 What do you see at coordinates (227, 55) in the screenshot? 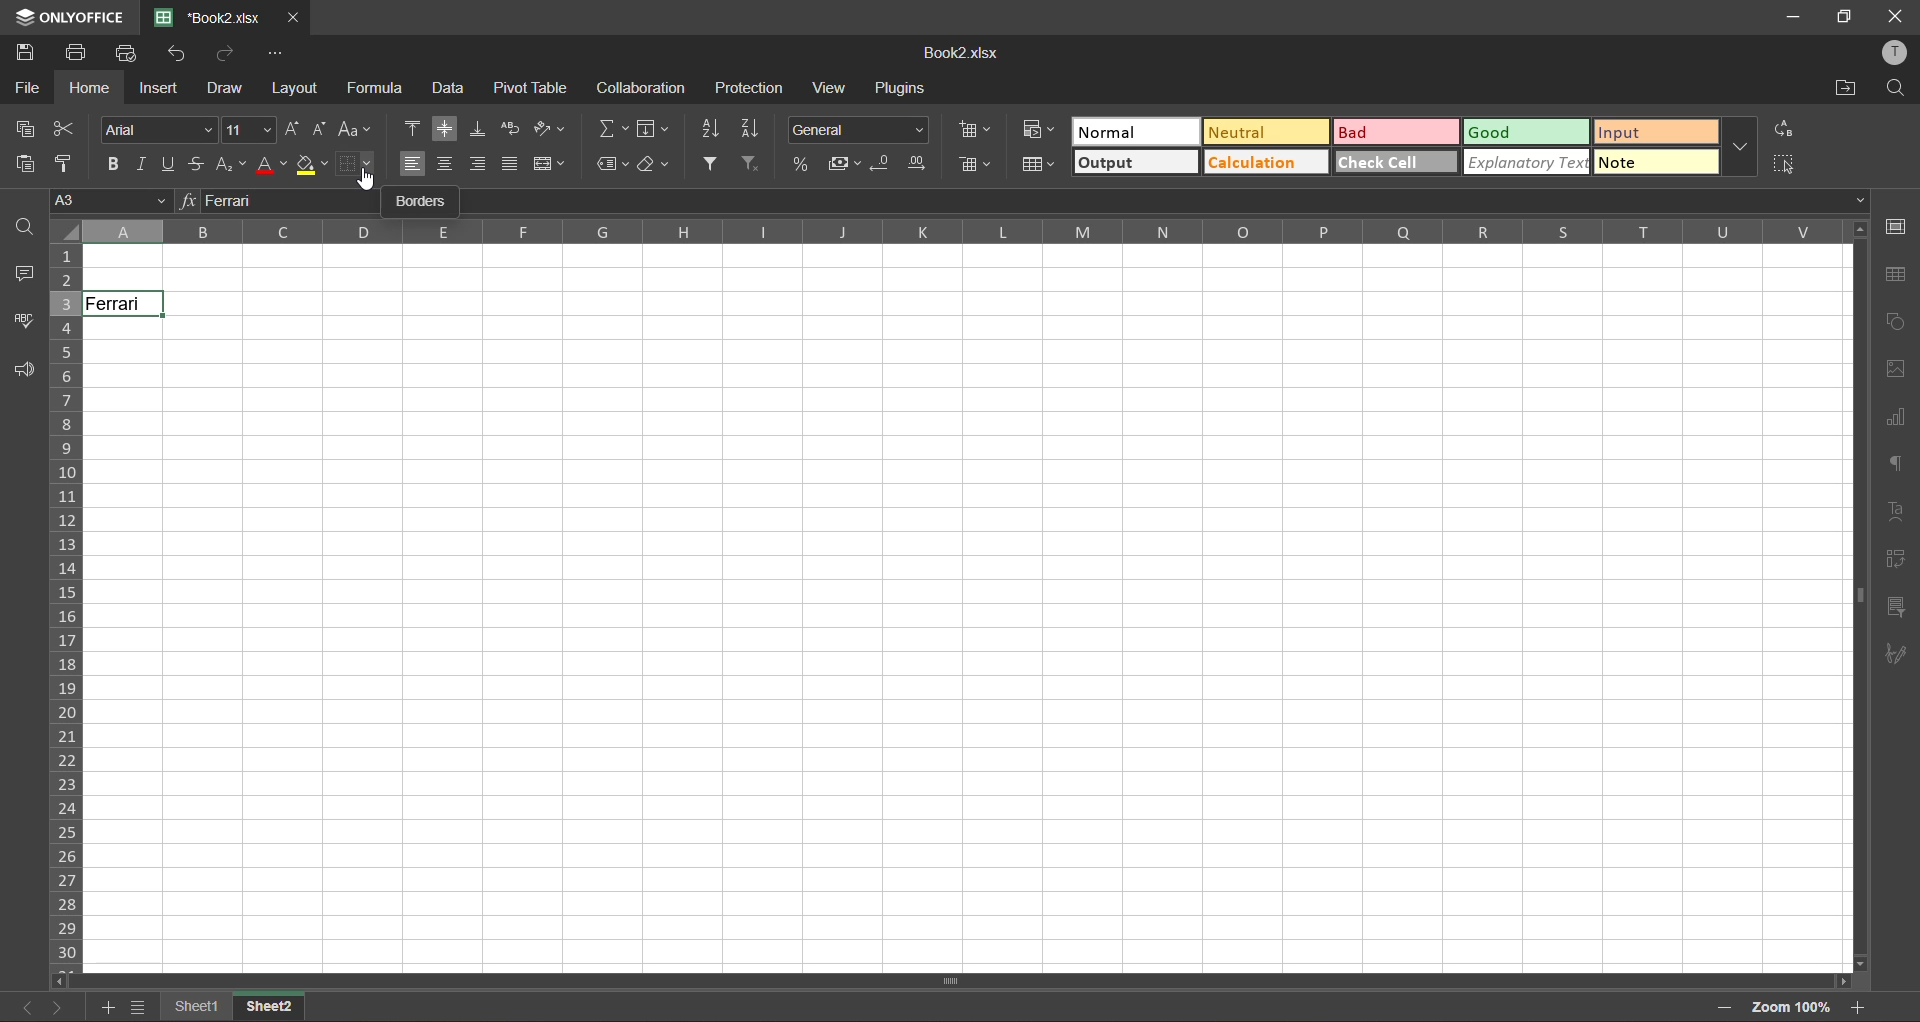
I see `redo` at bounding box center [227, 55].